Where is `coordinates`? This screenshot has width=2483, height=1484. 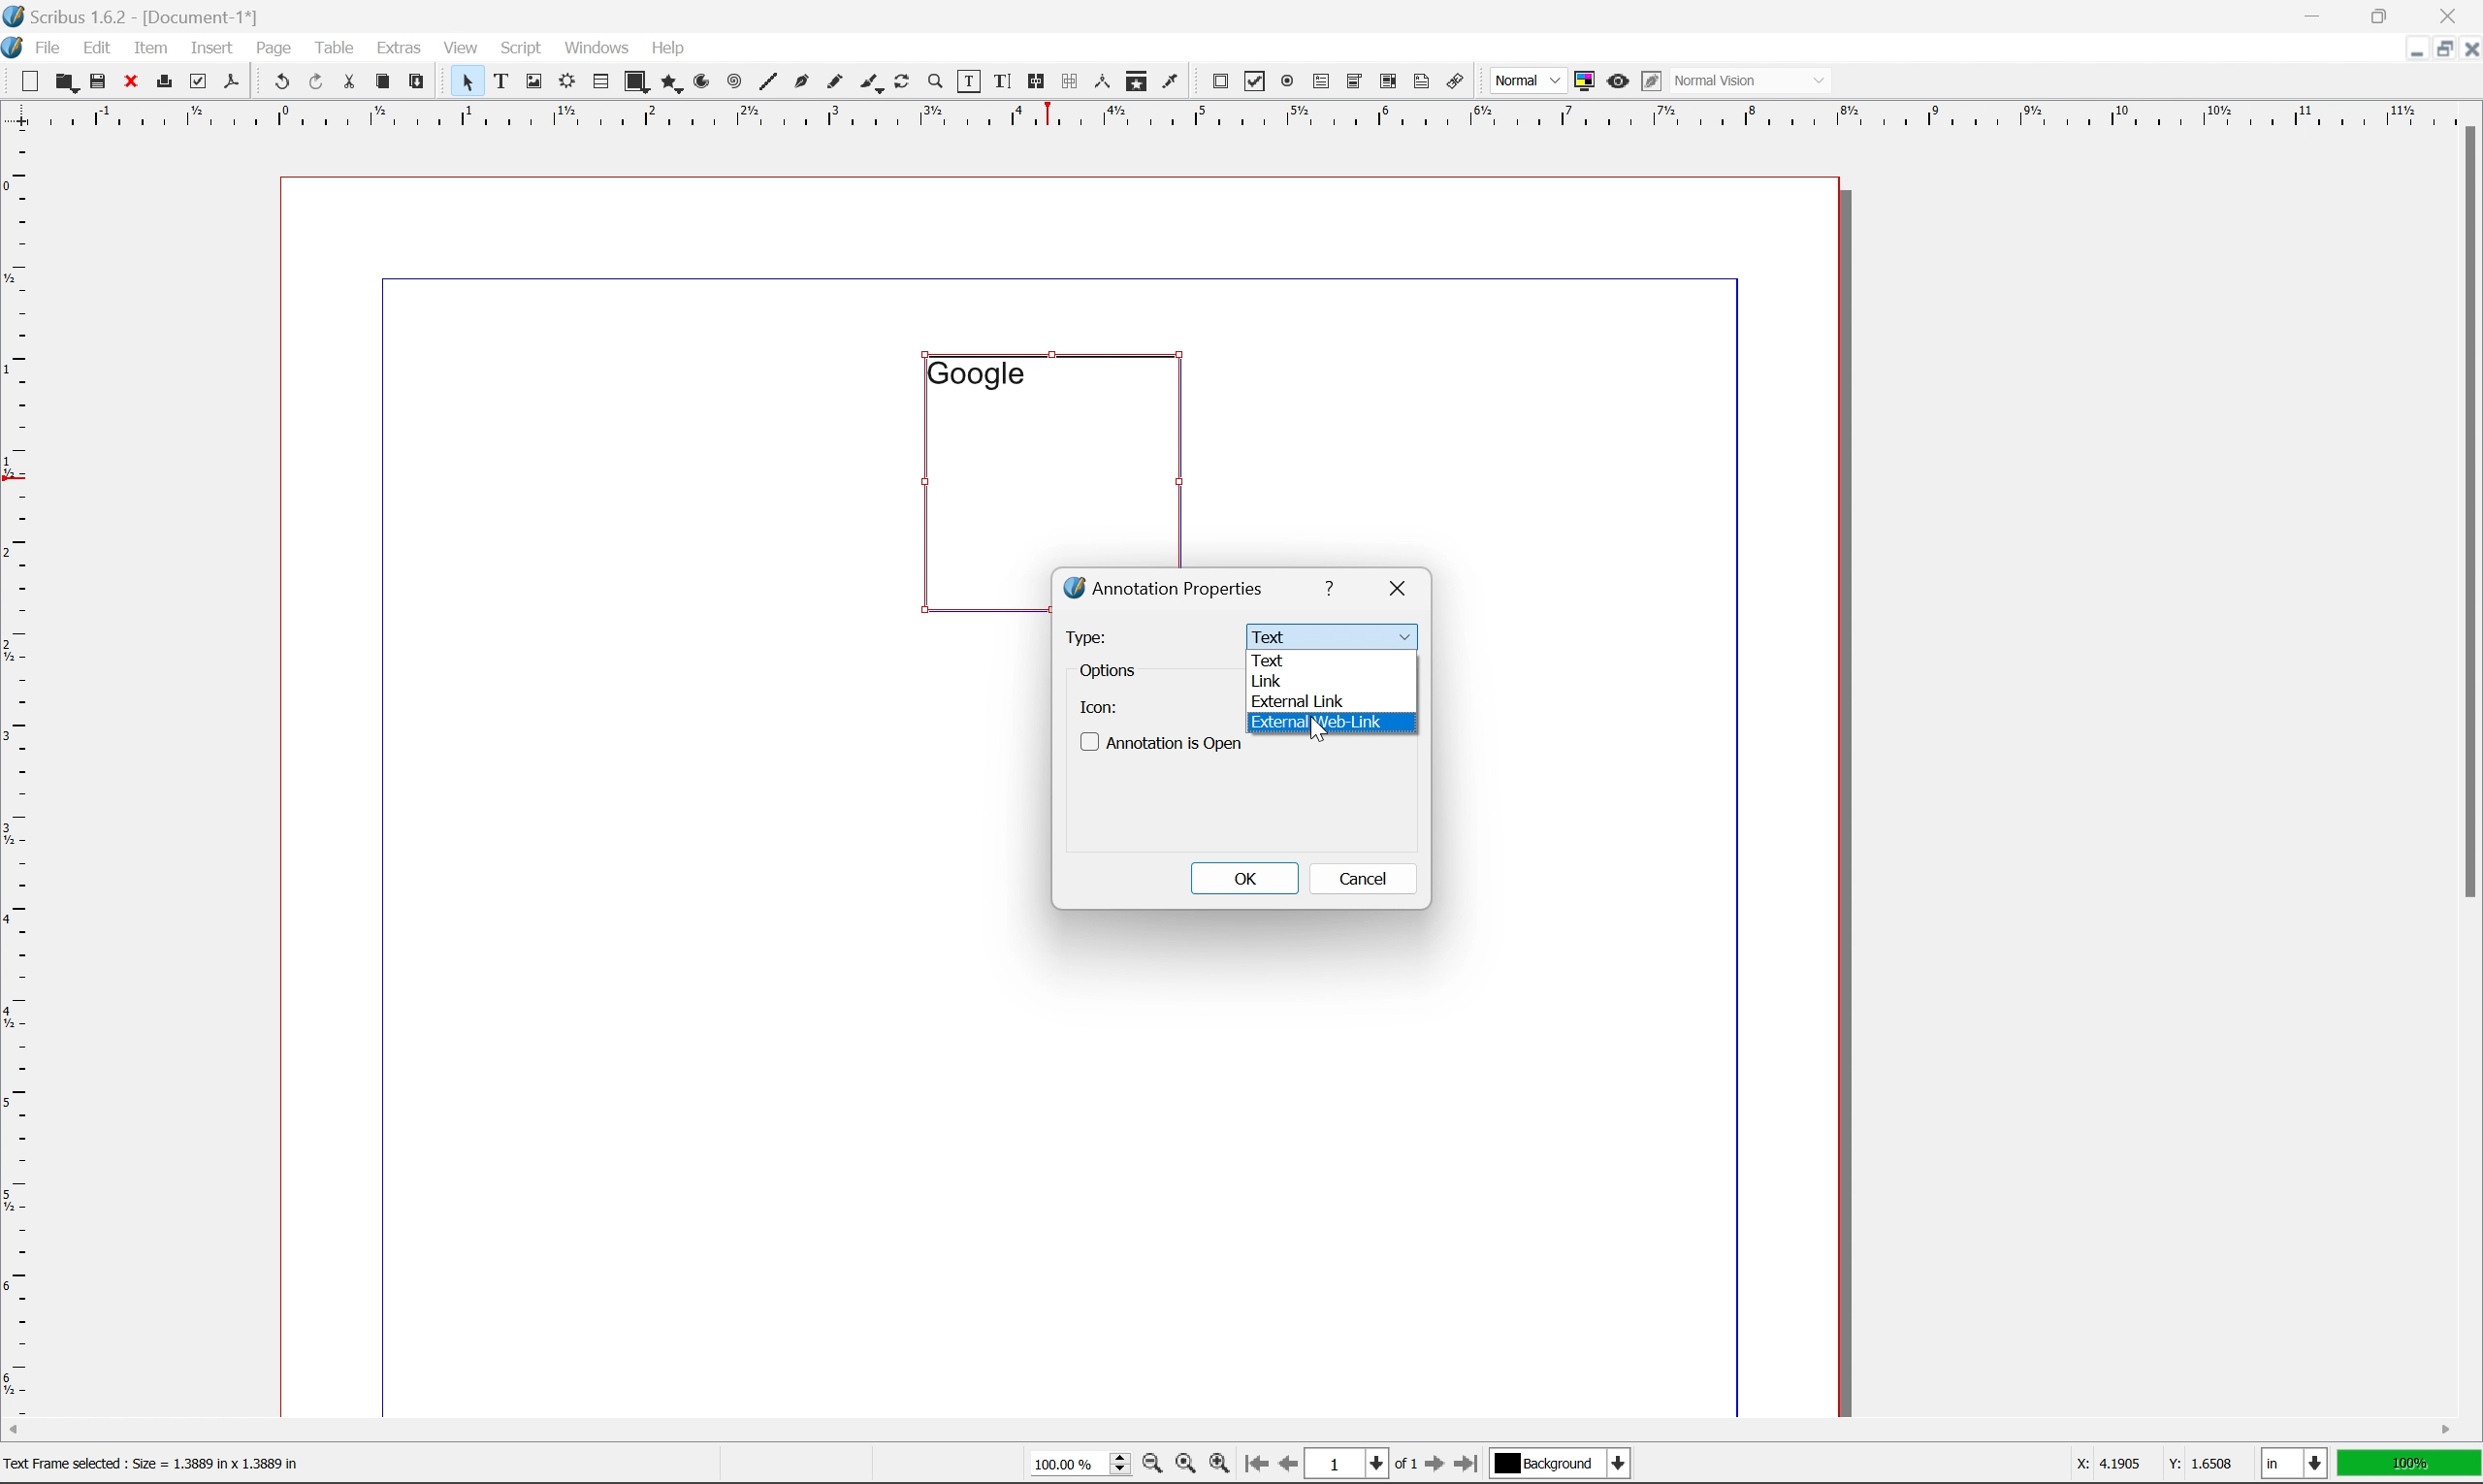
coordinates is located at coordinates (2140, 1464).